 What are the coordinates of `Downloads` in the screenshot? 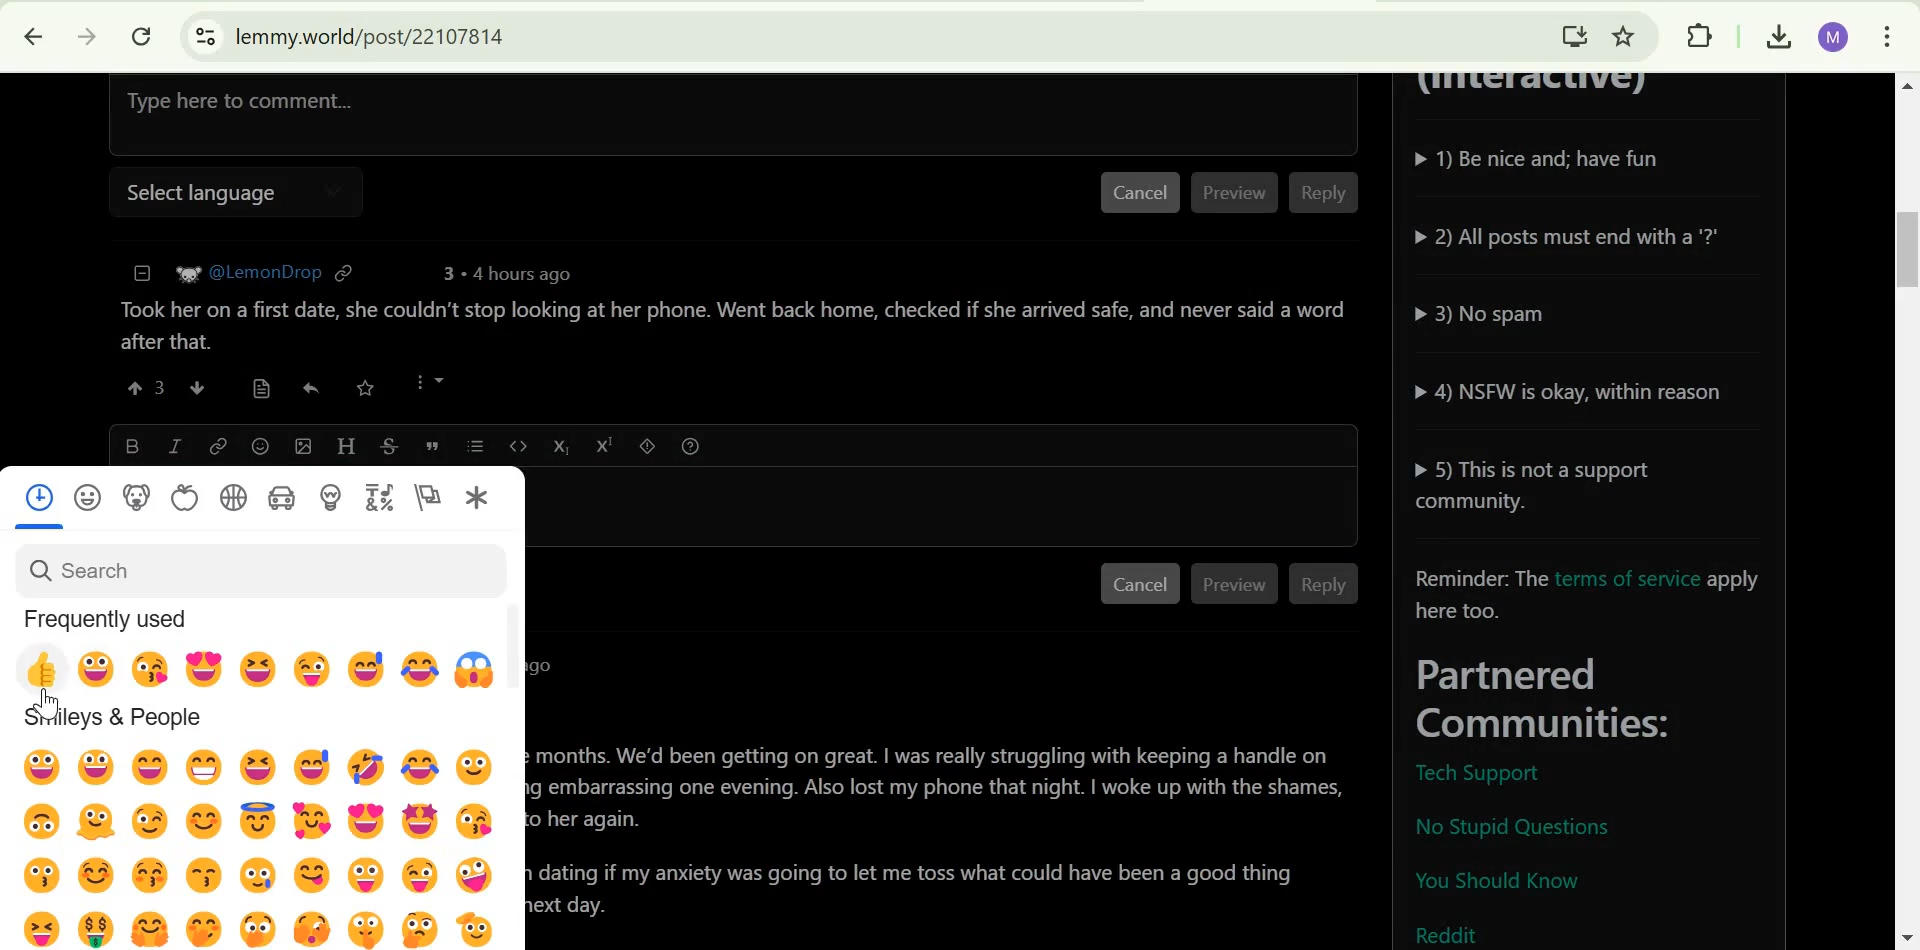 It's located at (1778, 38).